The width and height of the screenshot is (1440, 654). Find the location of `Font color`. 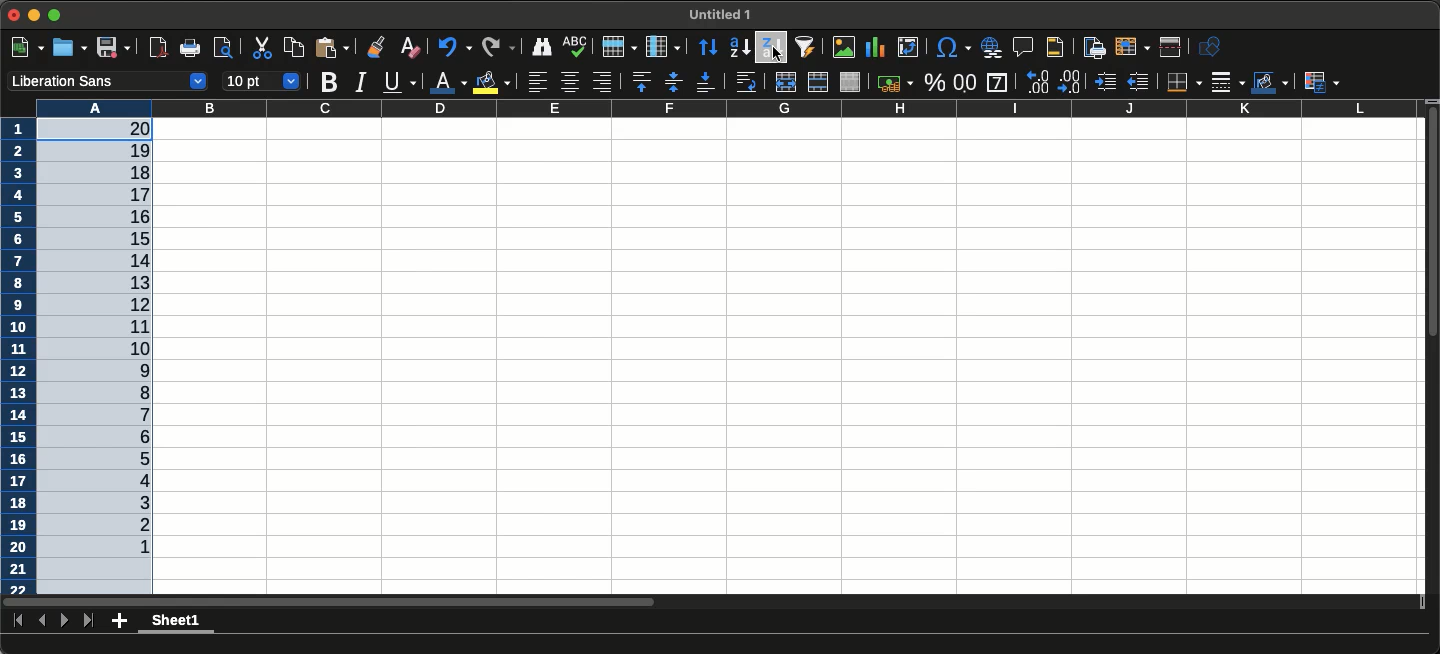

Font color is located at coordinates (447, 81).